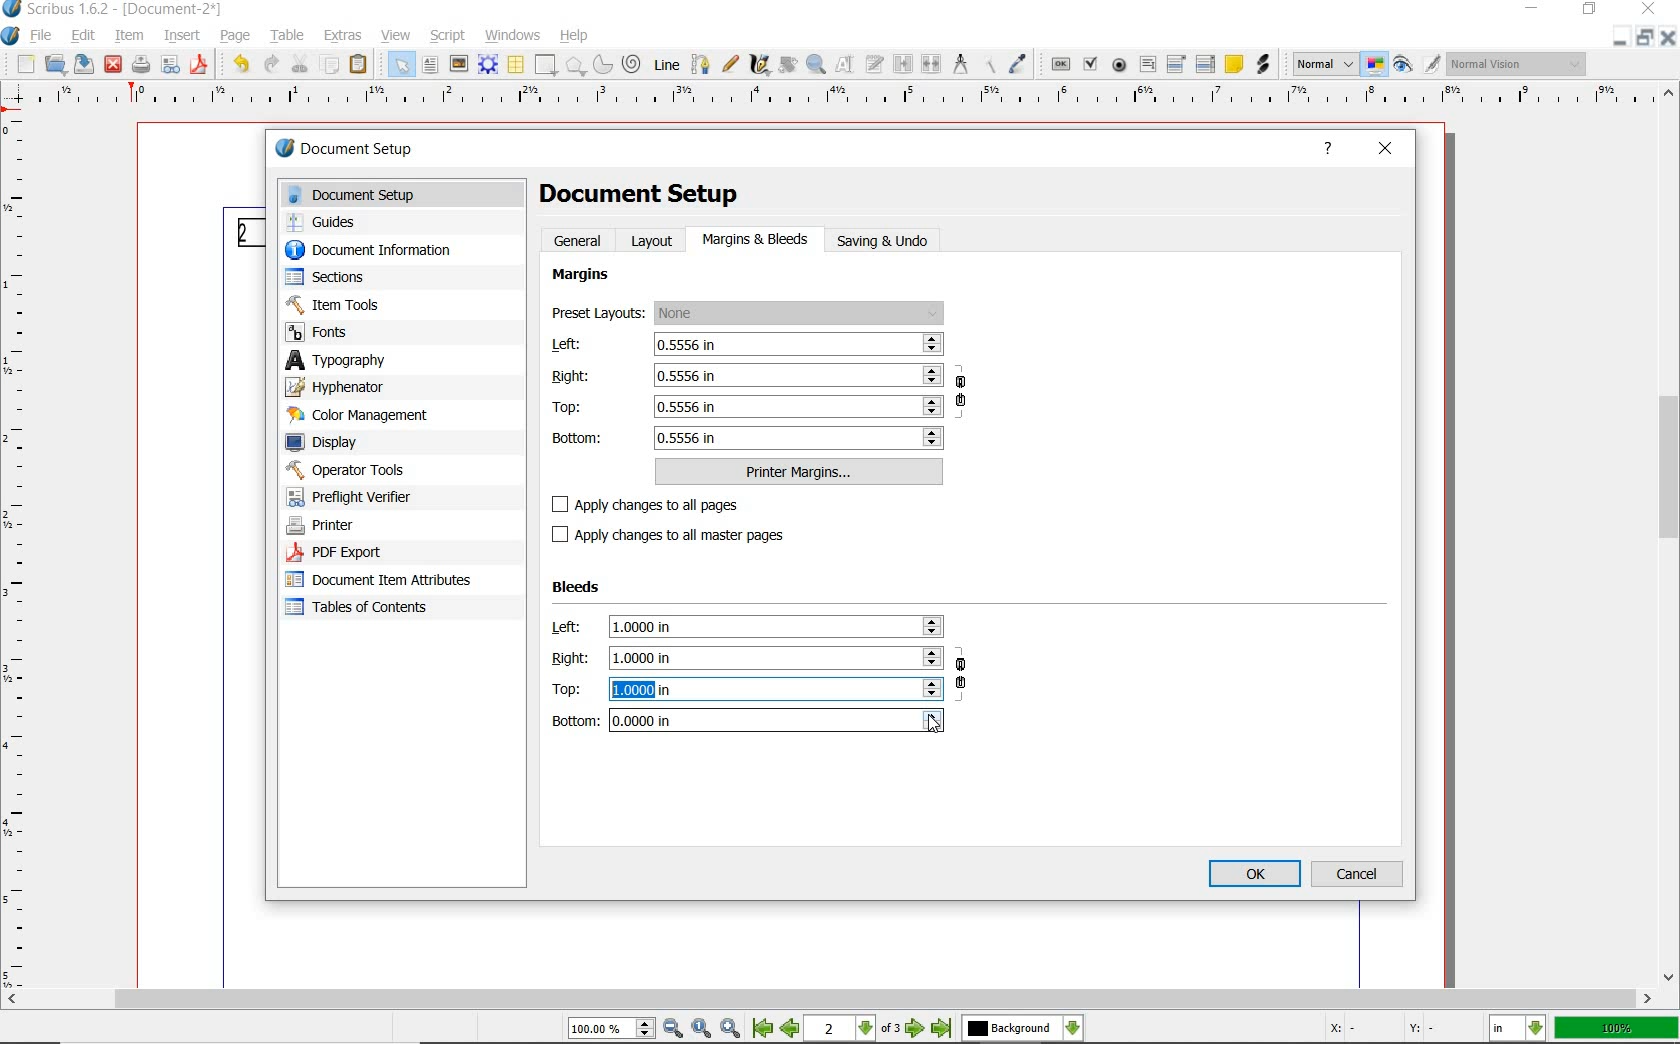  What do you see at coordinates (575, 66) in the screenshot?
I see `polygon` at bounding box center [575, 66].